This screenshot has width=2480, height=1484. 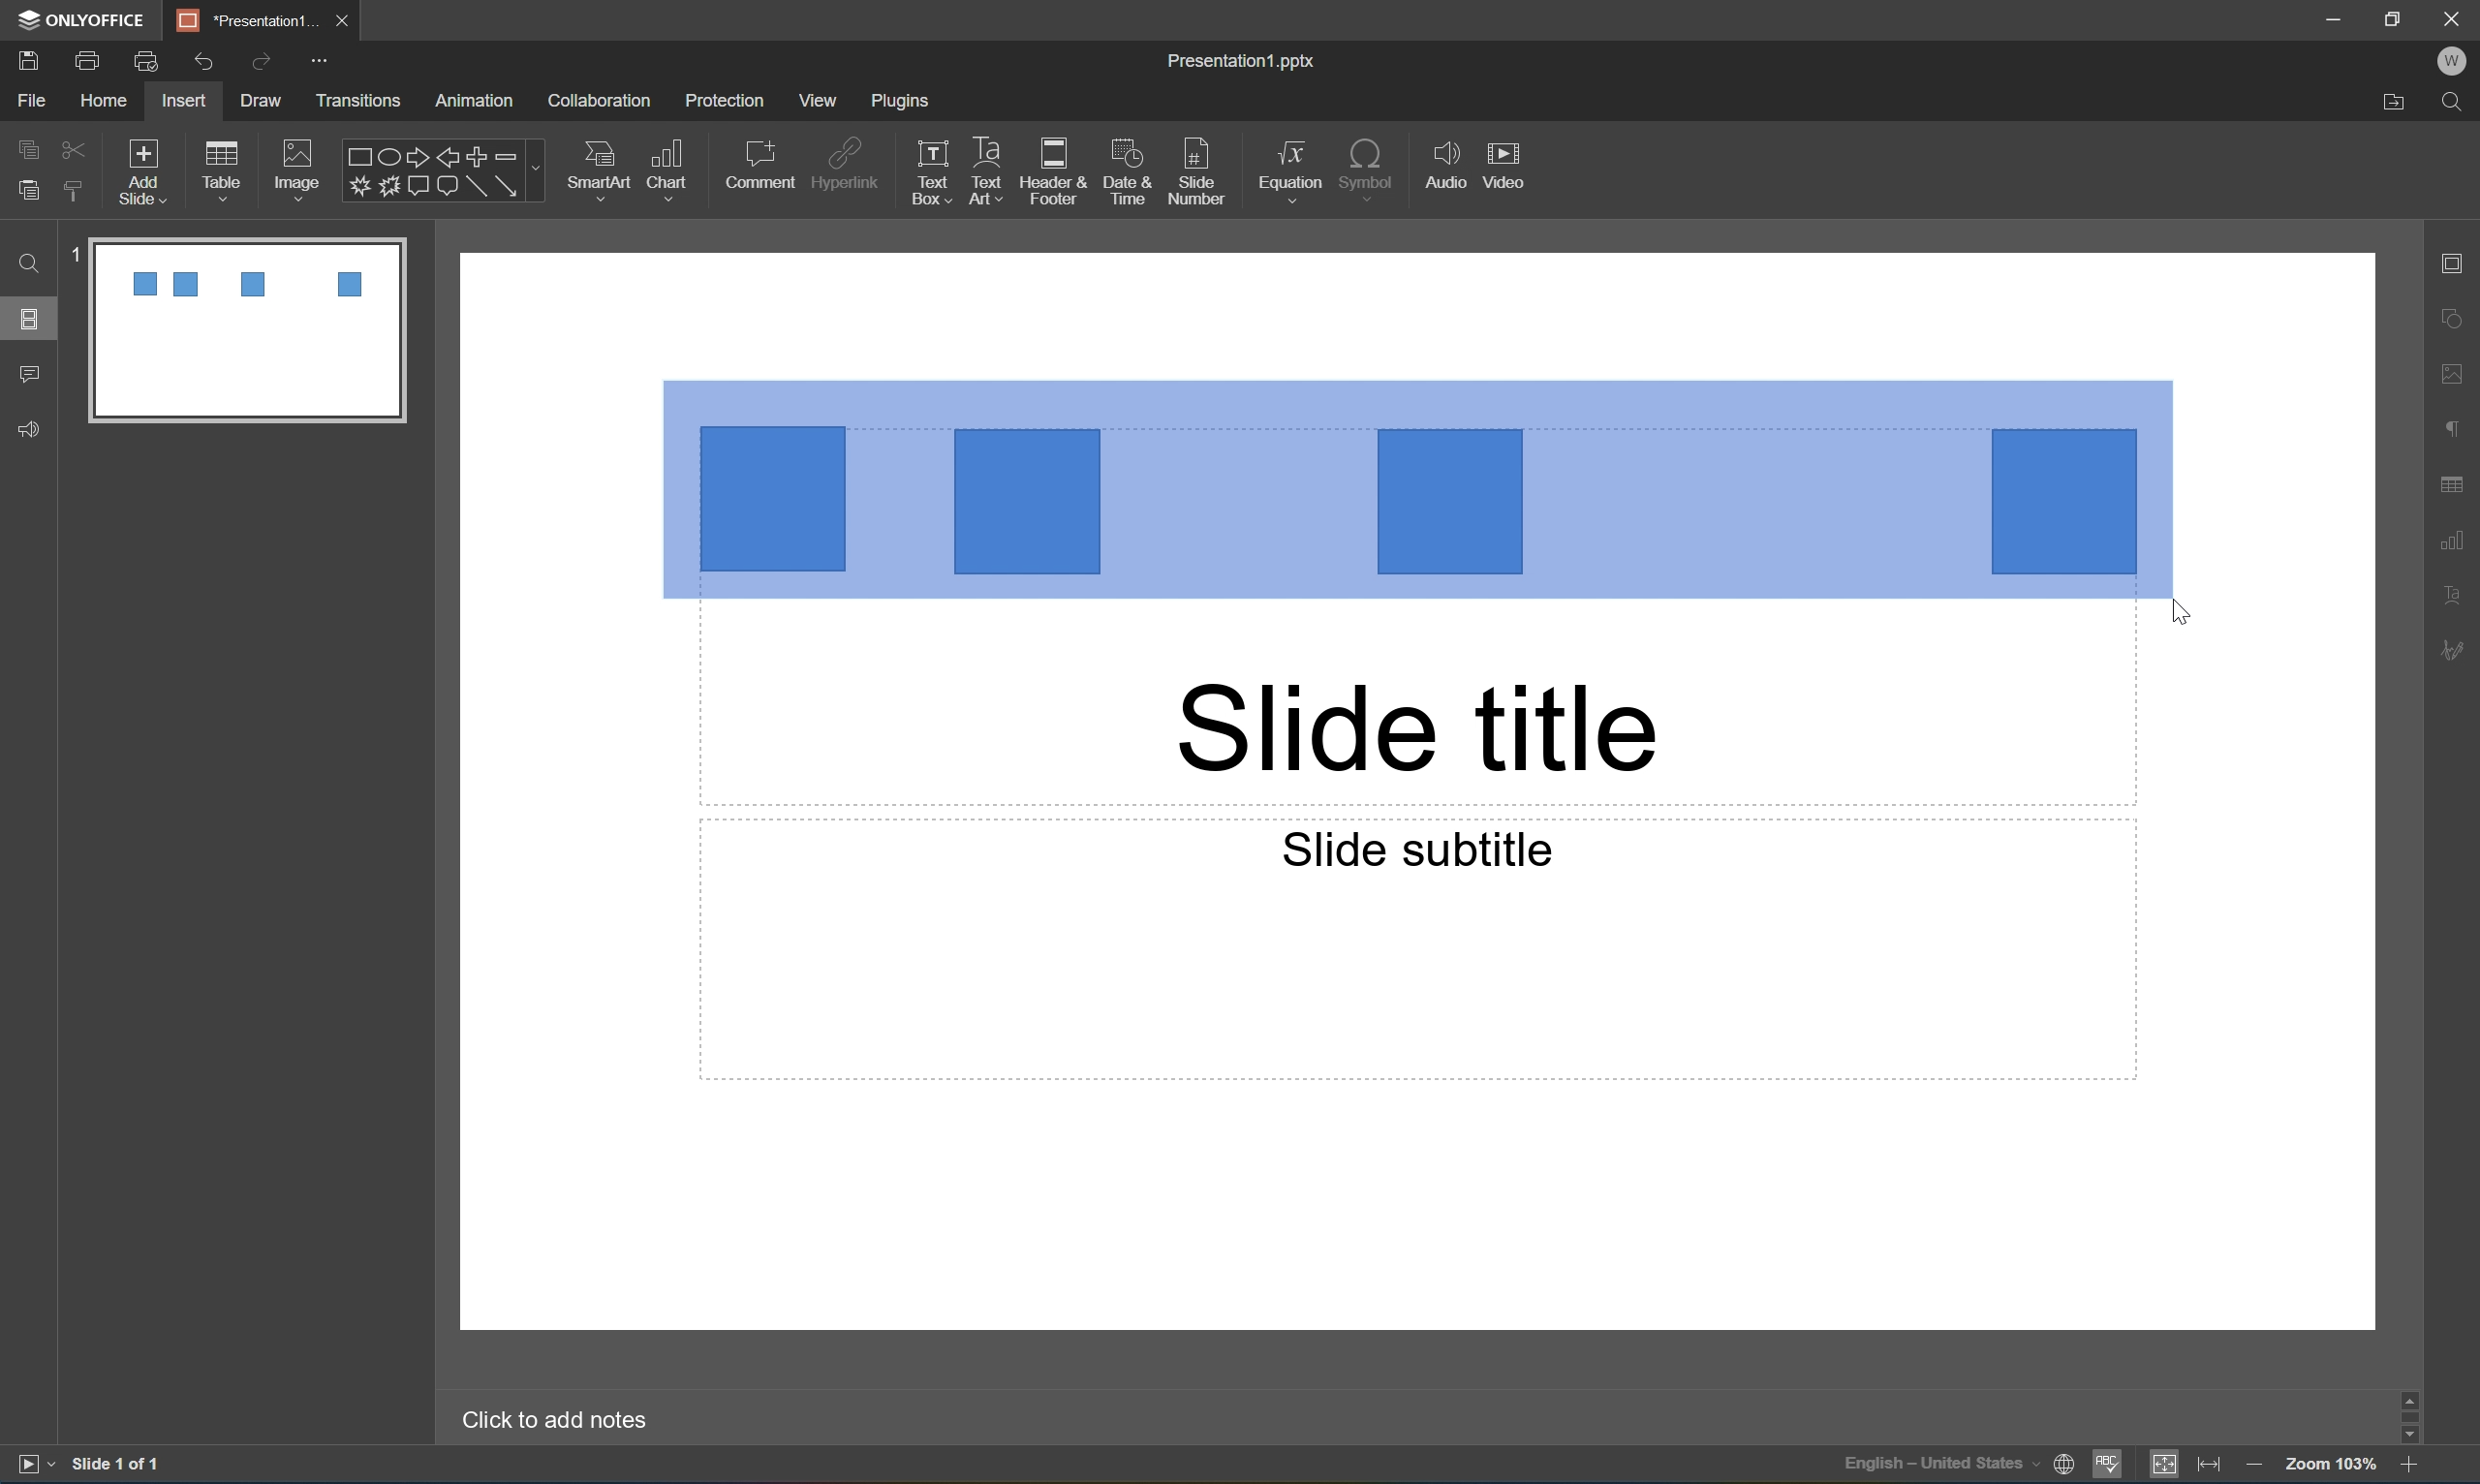 I want to click on close, so click(x=2454, y=17).